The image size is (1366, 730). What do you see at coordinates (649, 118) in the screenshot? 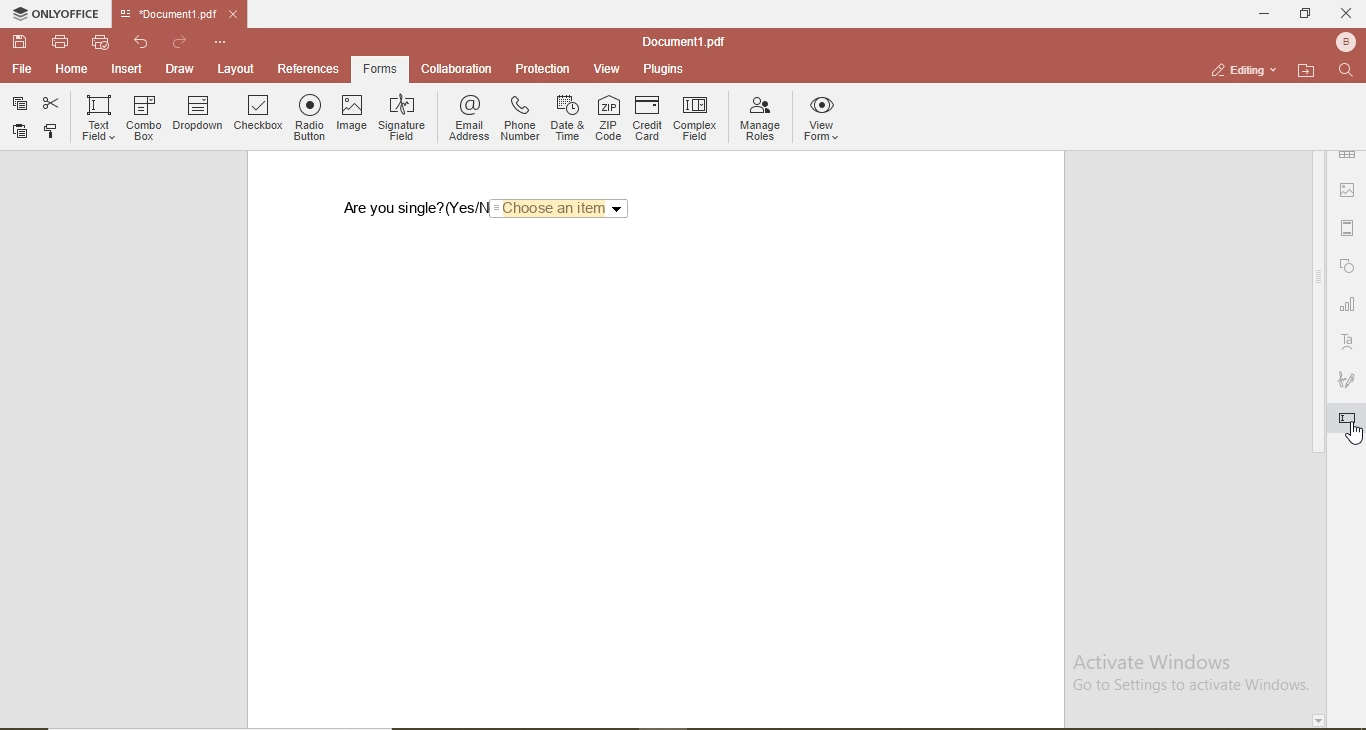
I see `credit card` at bounding box center [649, 118].